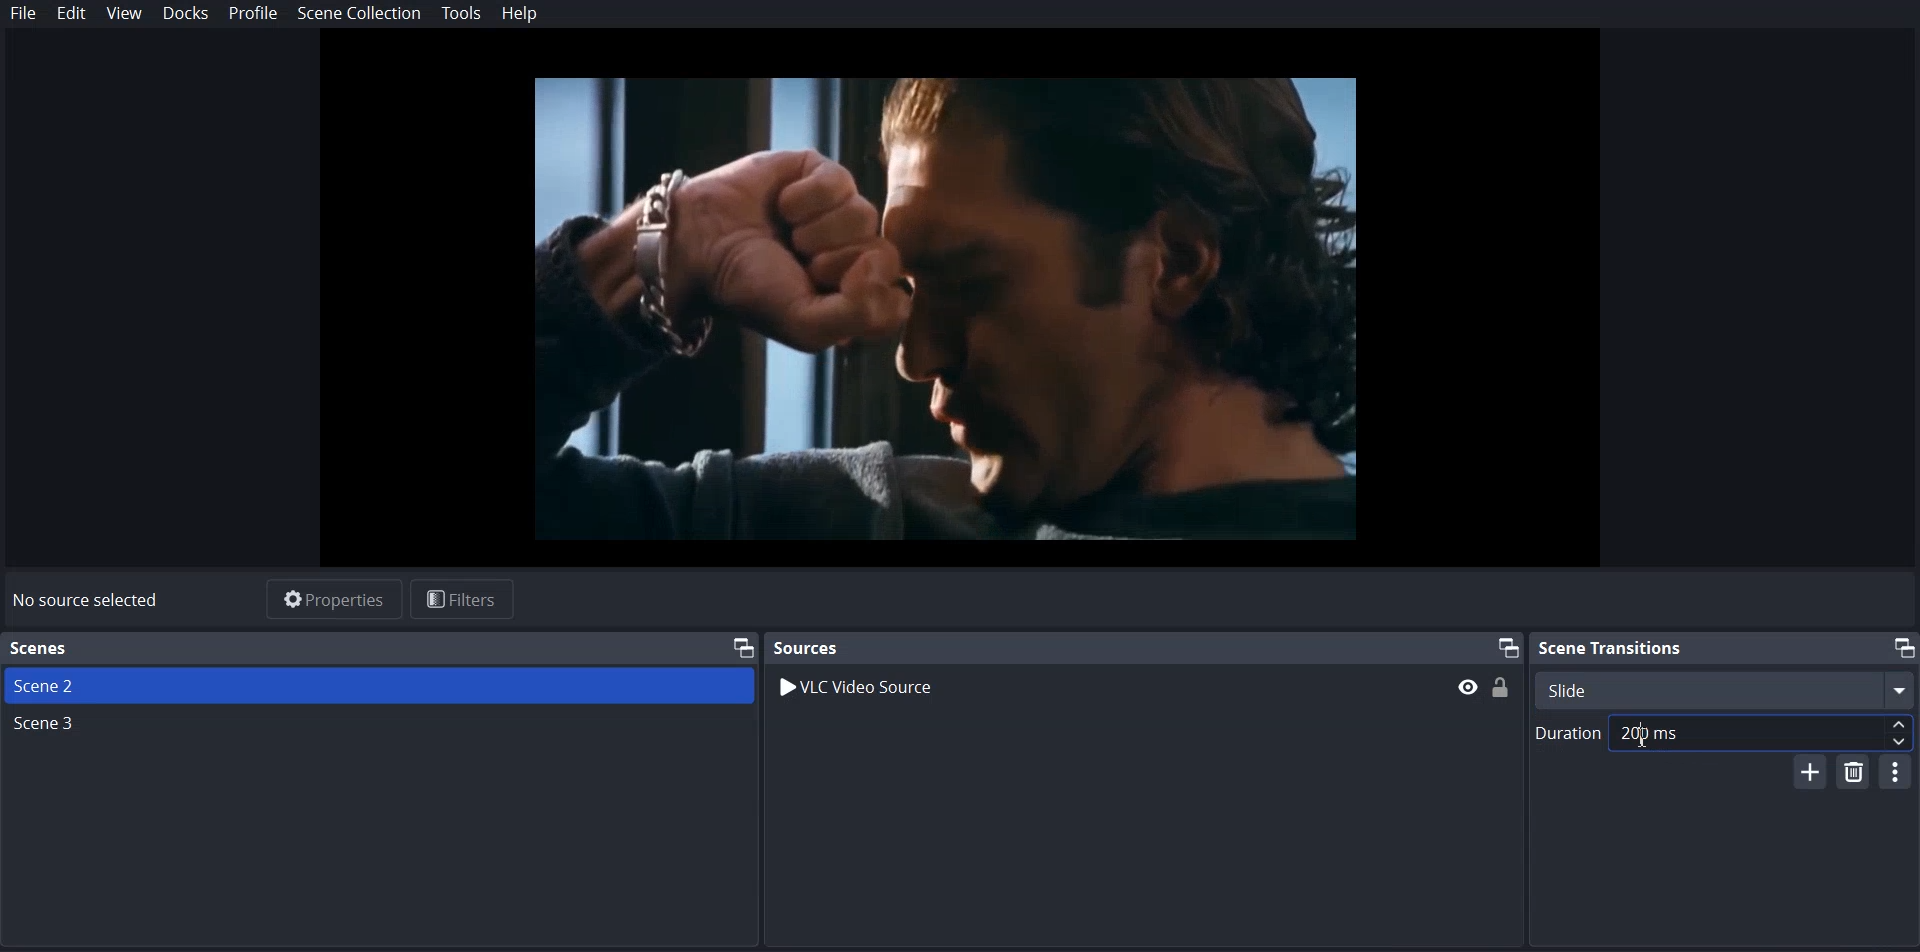  Describe the element at coordinates (862, 690) in the screenshot. I see `VLC Video Source ` at that location.